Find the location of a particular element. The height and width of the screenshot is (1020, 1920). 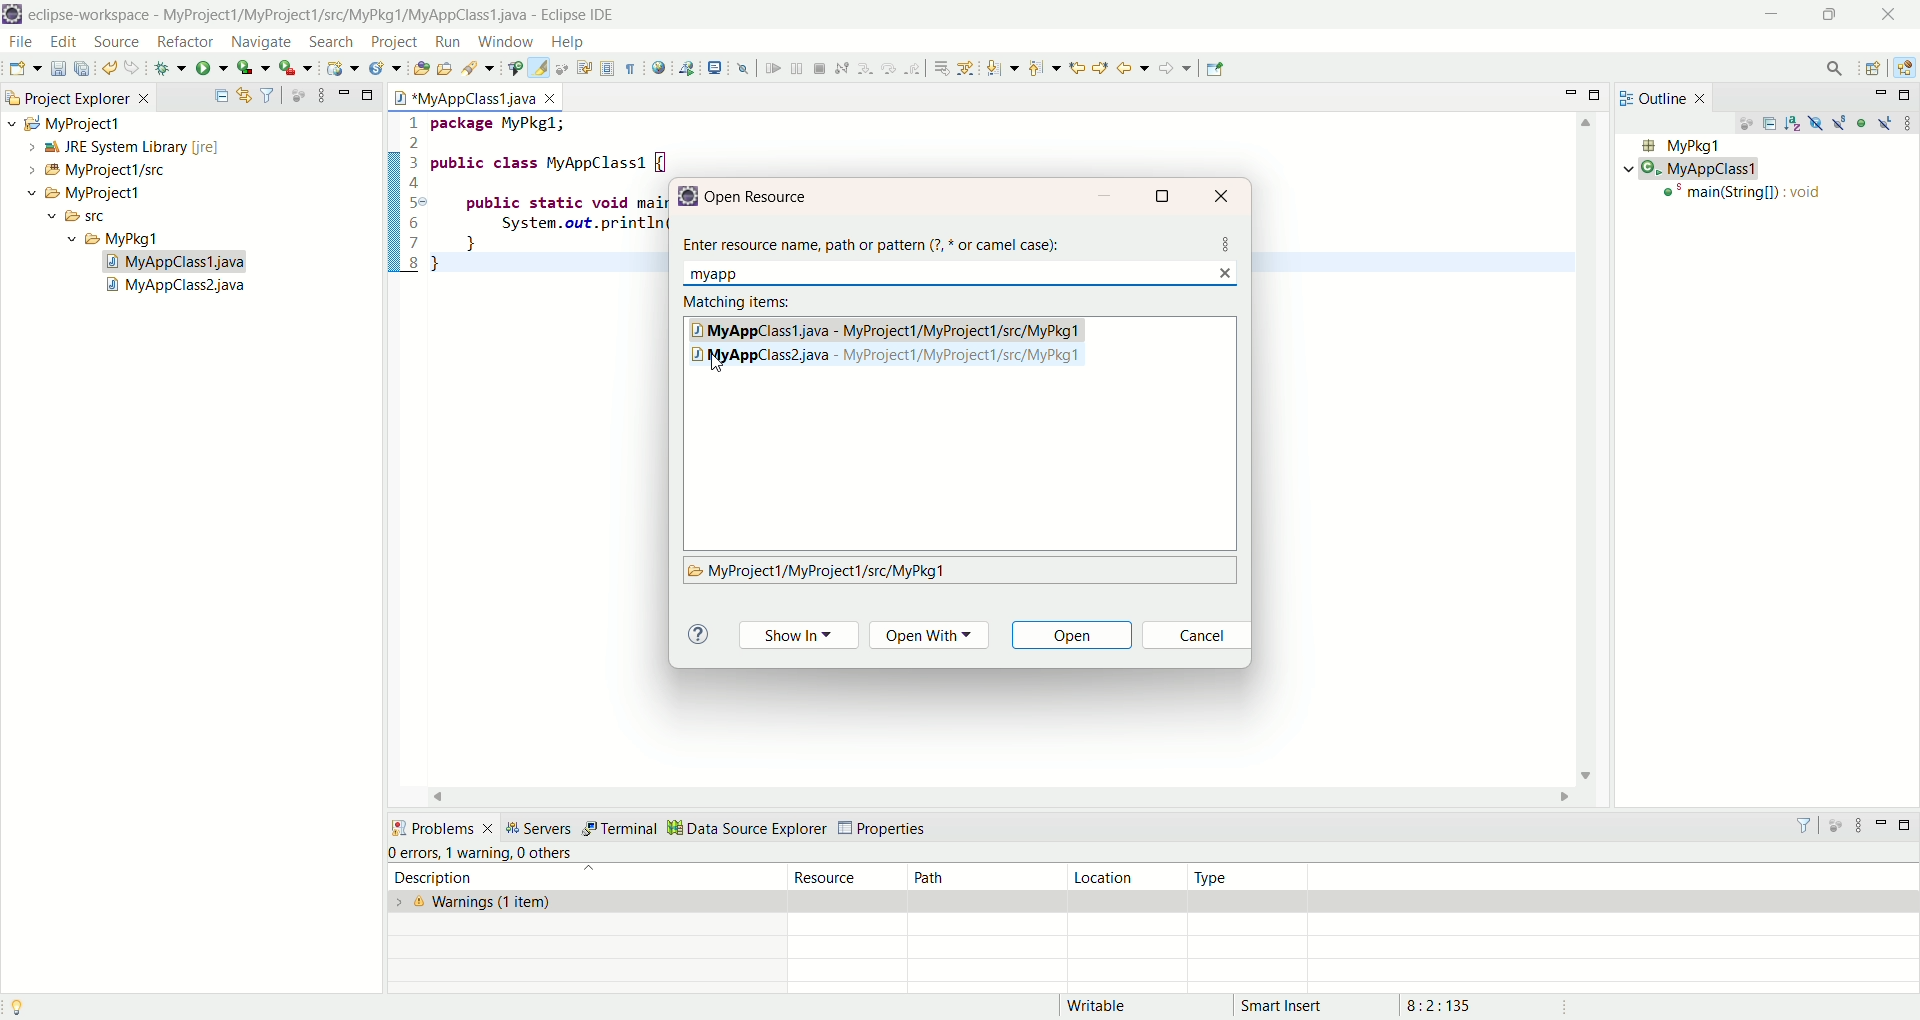

help is located at coordinates (566, 43).